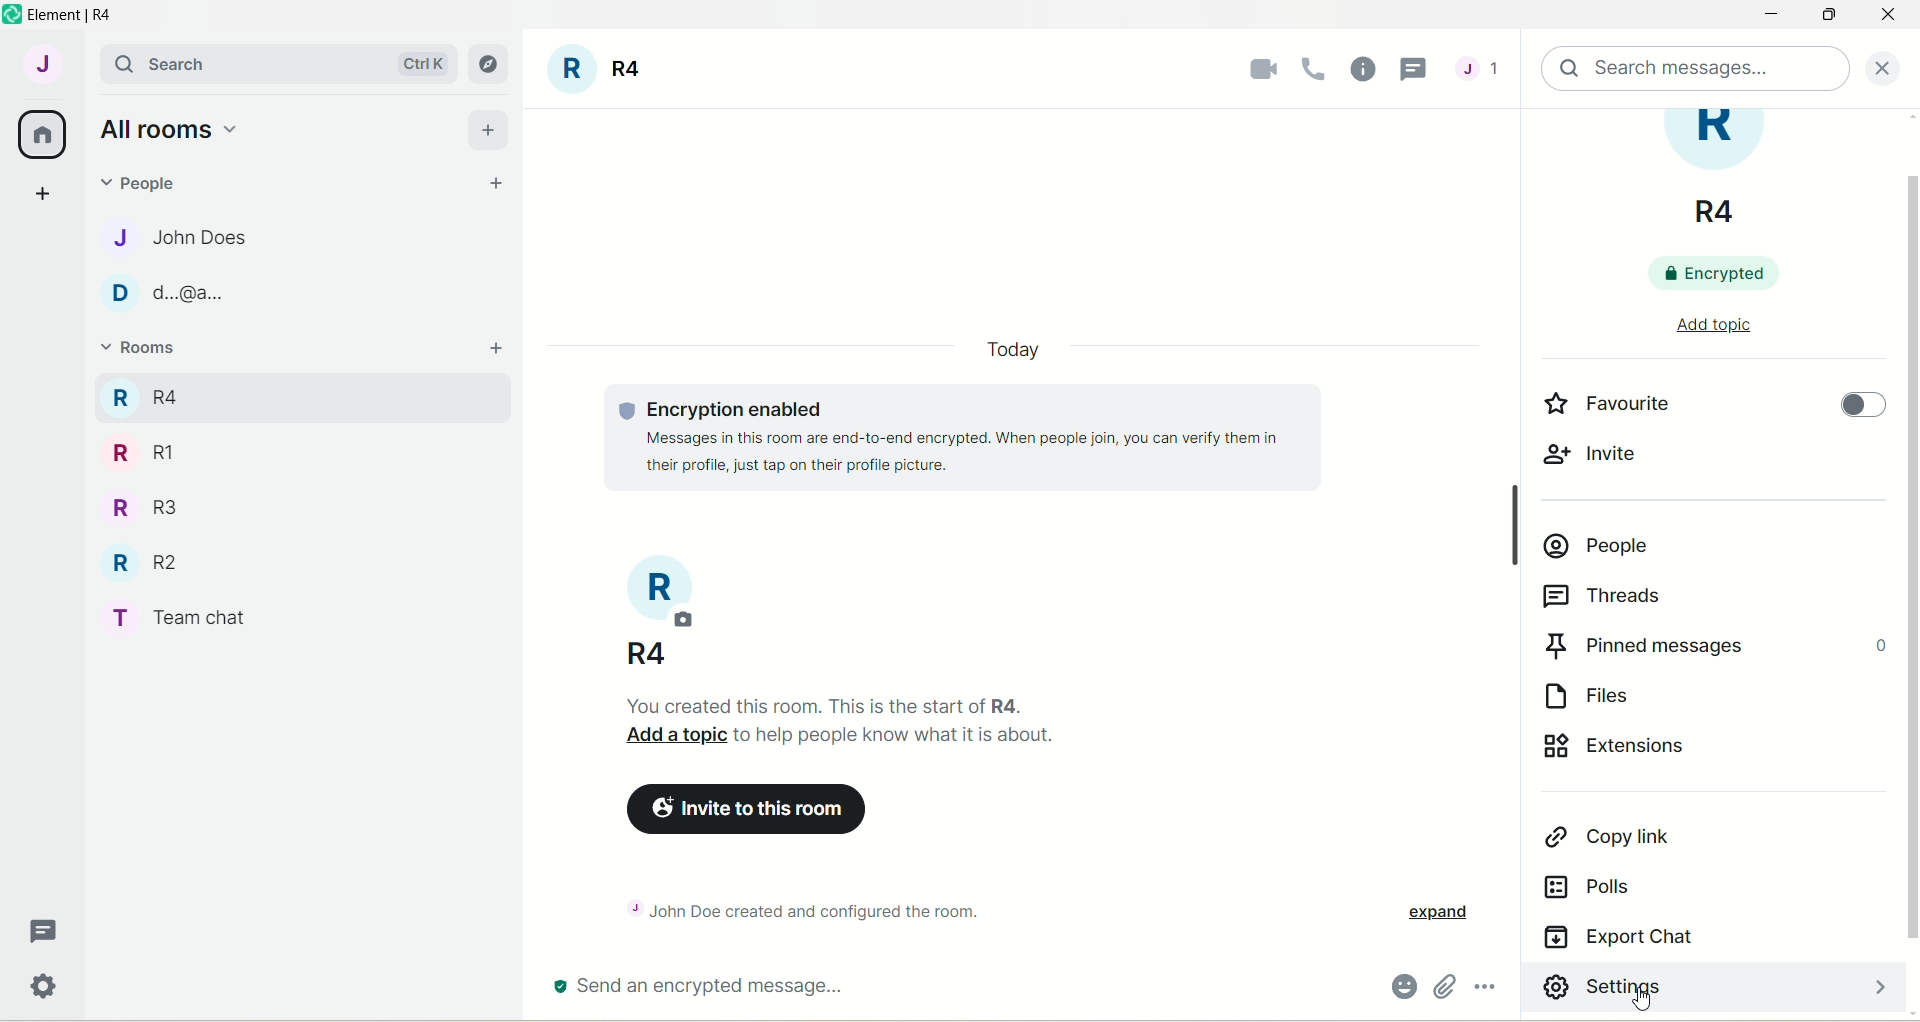 The height and width of the screenshot is (1022, 1920). What do you see at coordinates (662, 593) in the screenshot?
I see `room title` at bounding box center [662, 593].